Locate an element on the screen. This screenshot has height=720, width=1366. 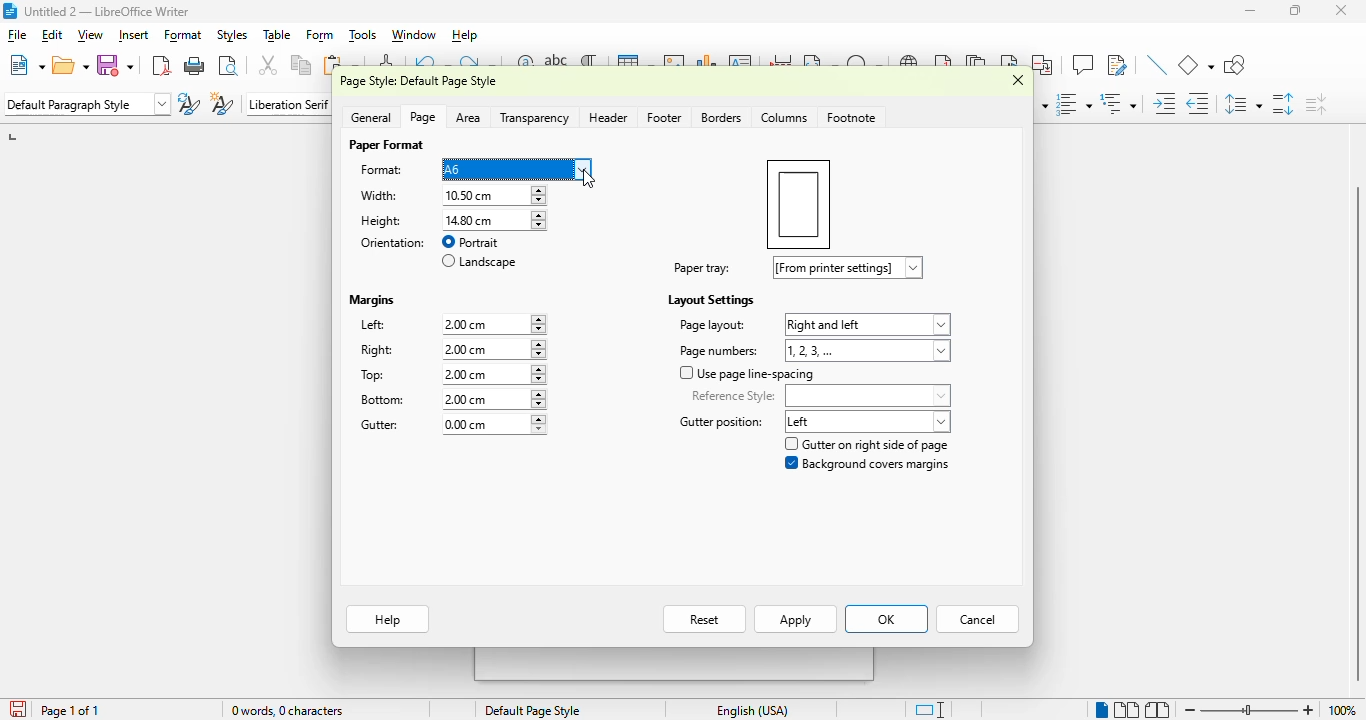
decrease paragraph spacing is located at coordinates (1316, 105).